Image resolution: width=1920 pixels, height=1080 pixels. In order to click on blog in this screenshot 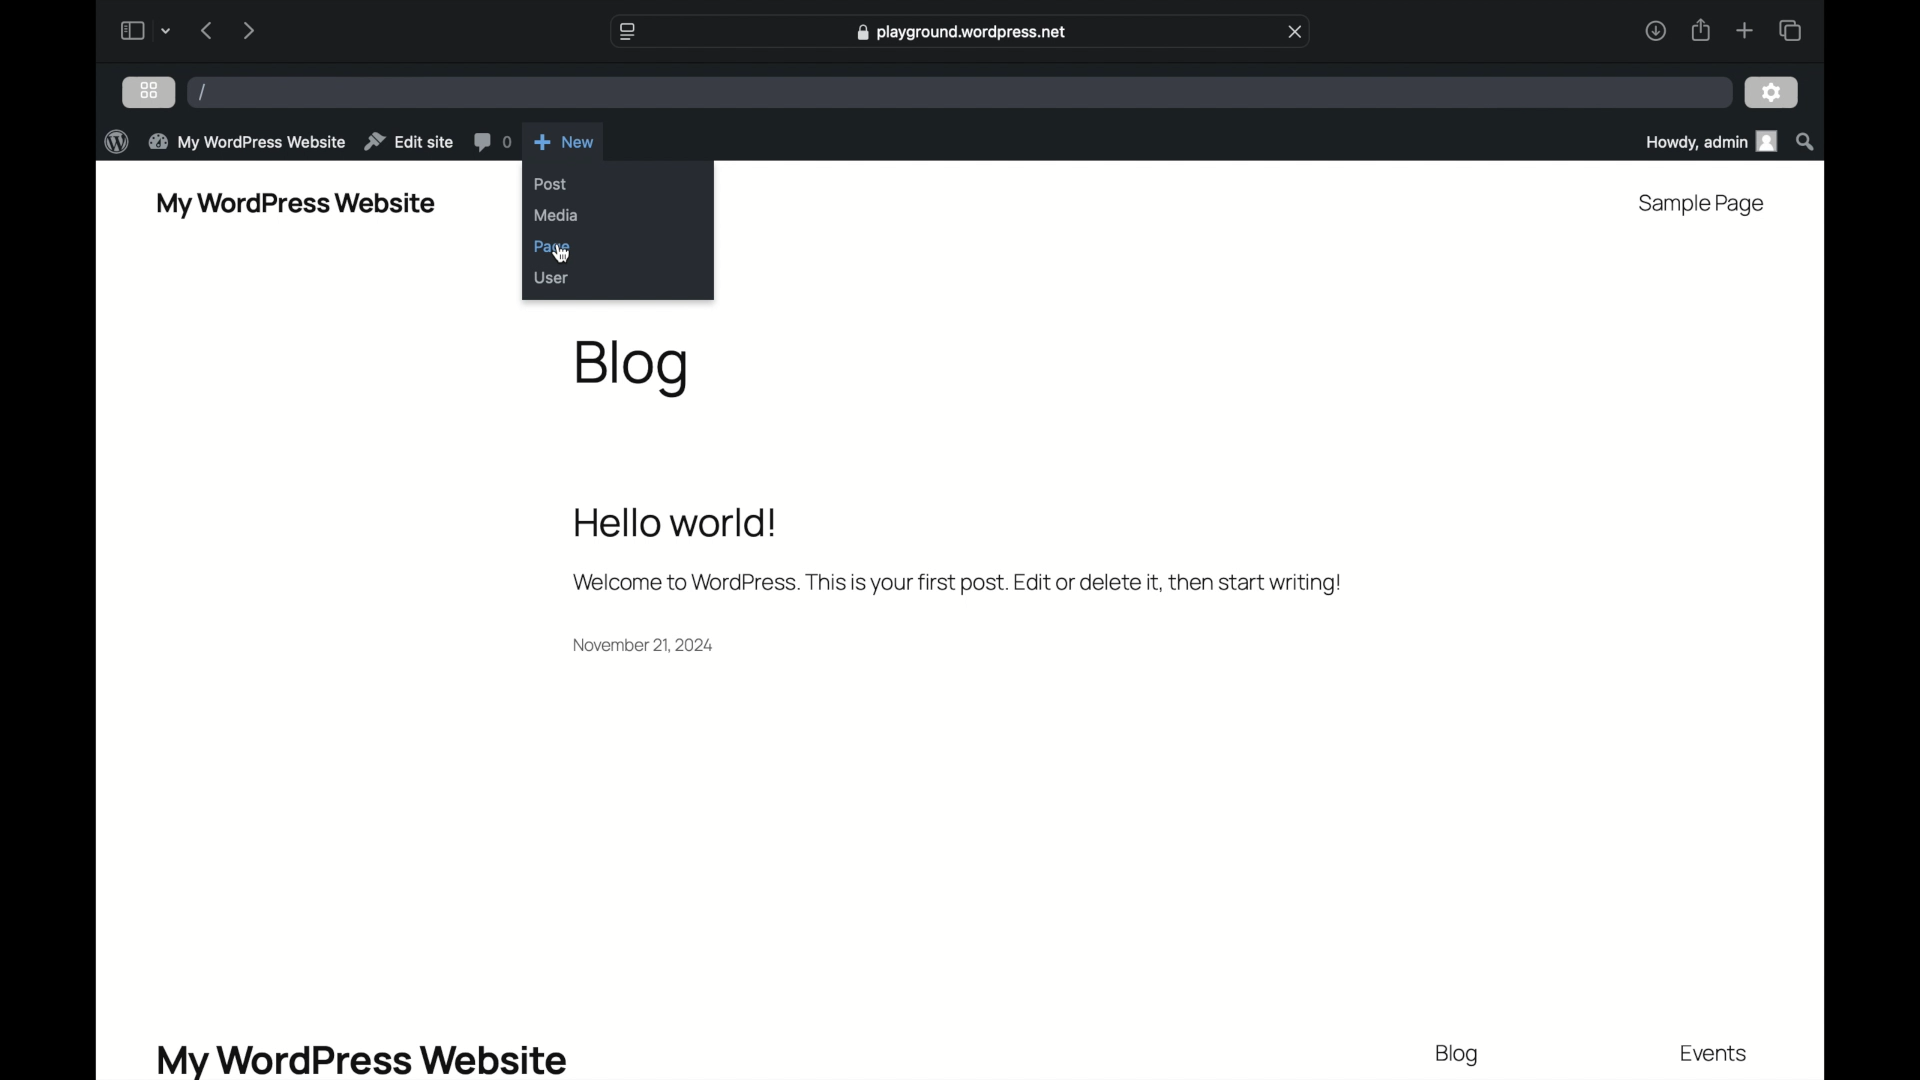, I will do `click(1458, 1055)`.